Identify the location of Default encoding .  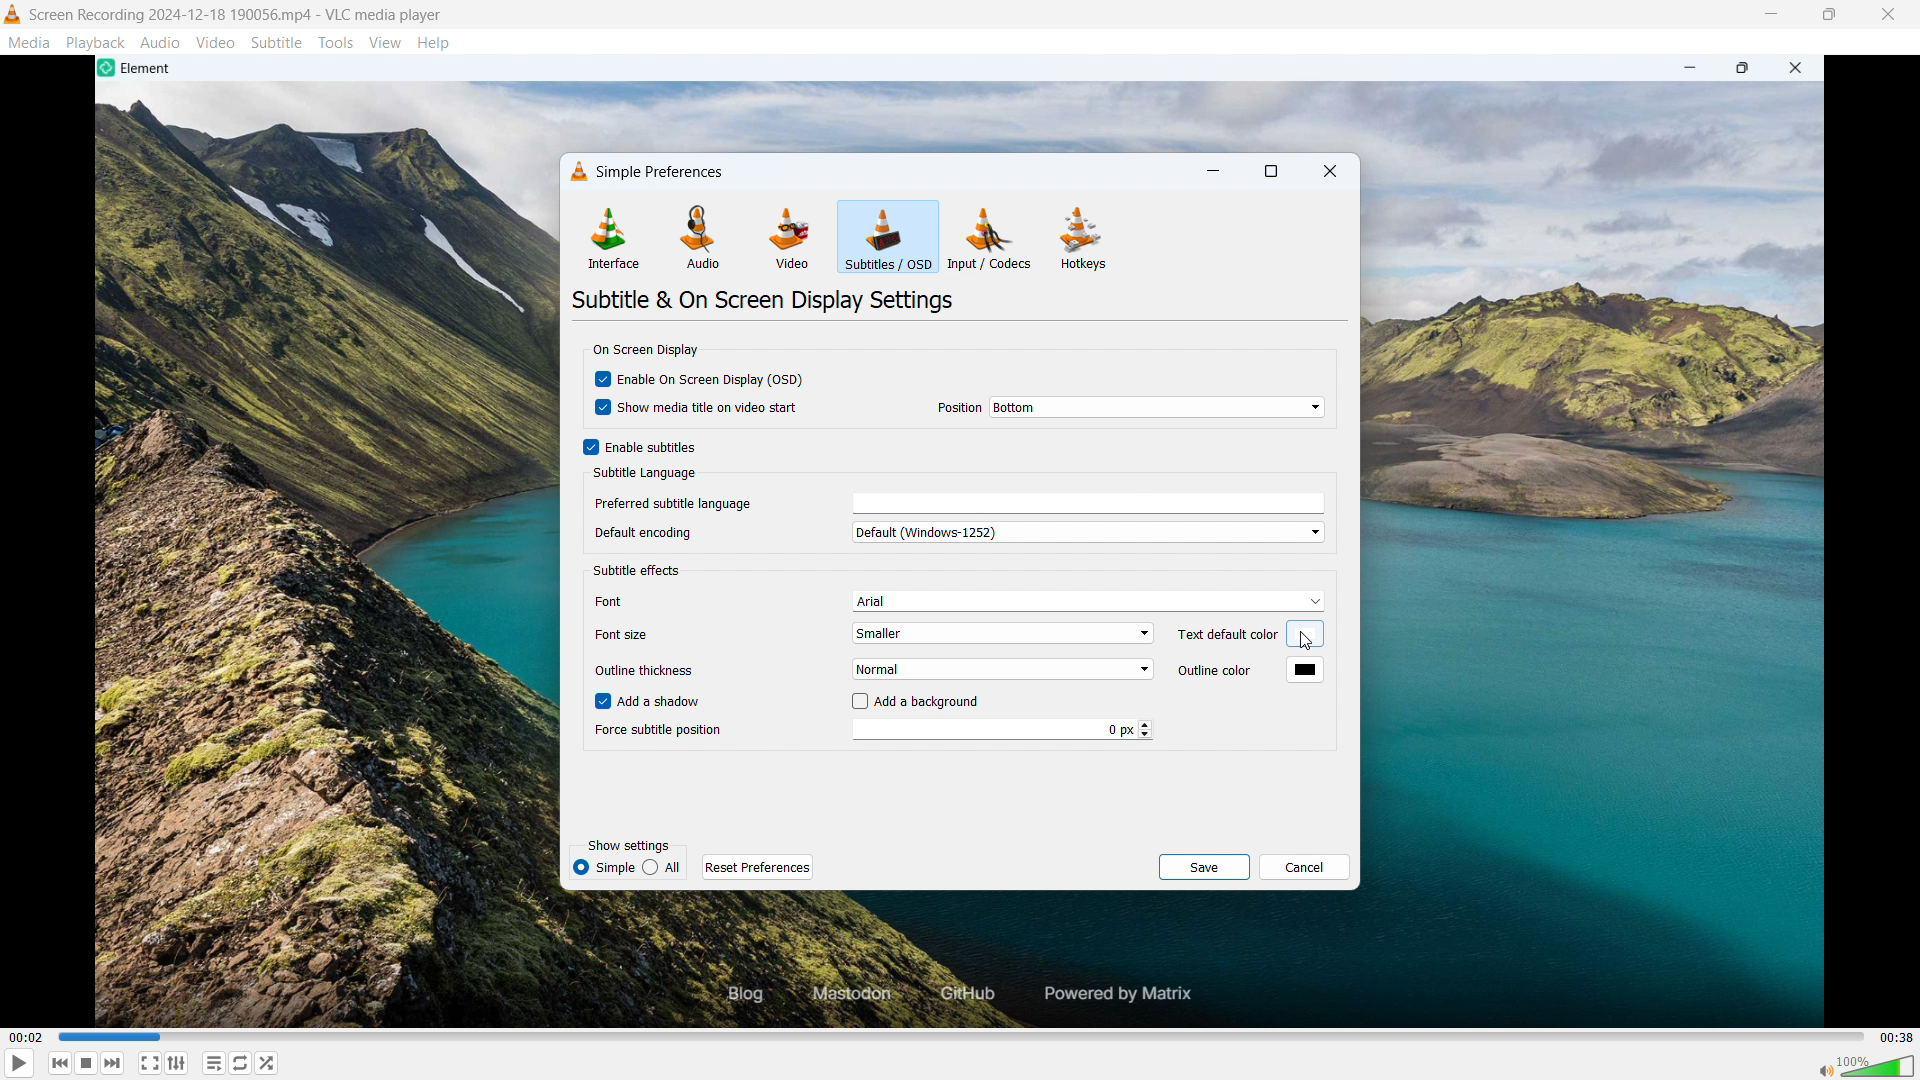
(1089, 531).